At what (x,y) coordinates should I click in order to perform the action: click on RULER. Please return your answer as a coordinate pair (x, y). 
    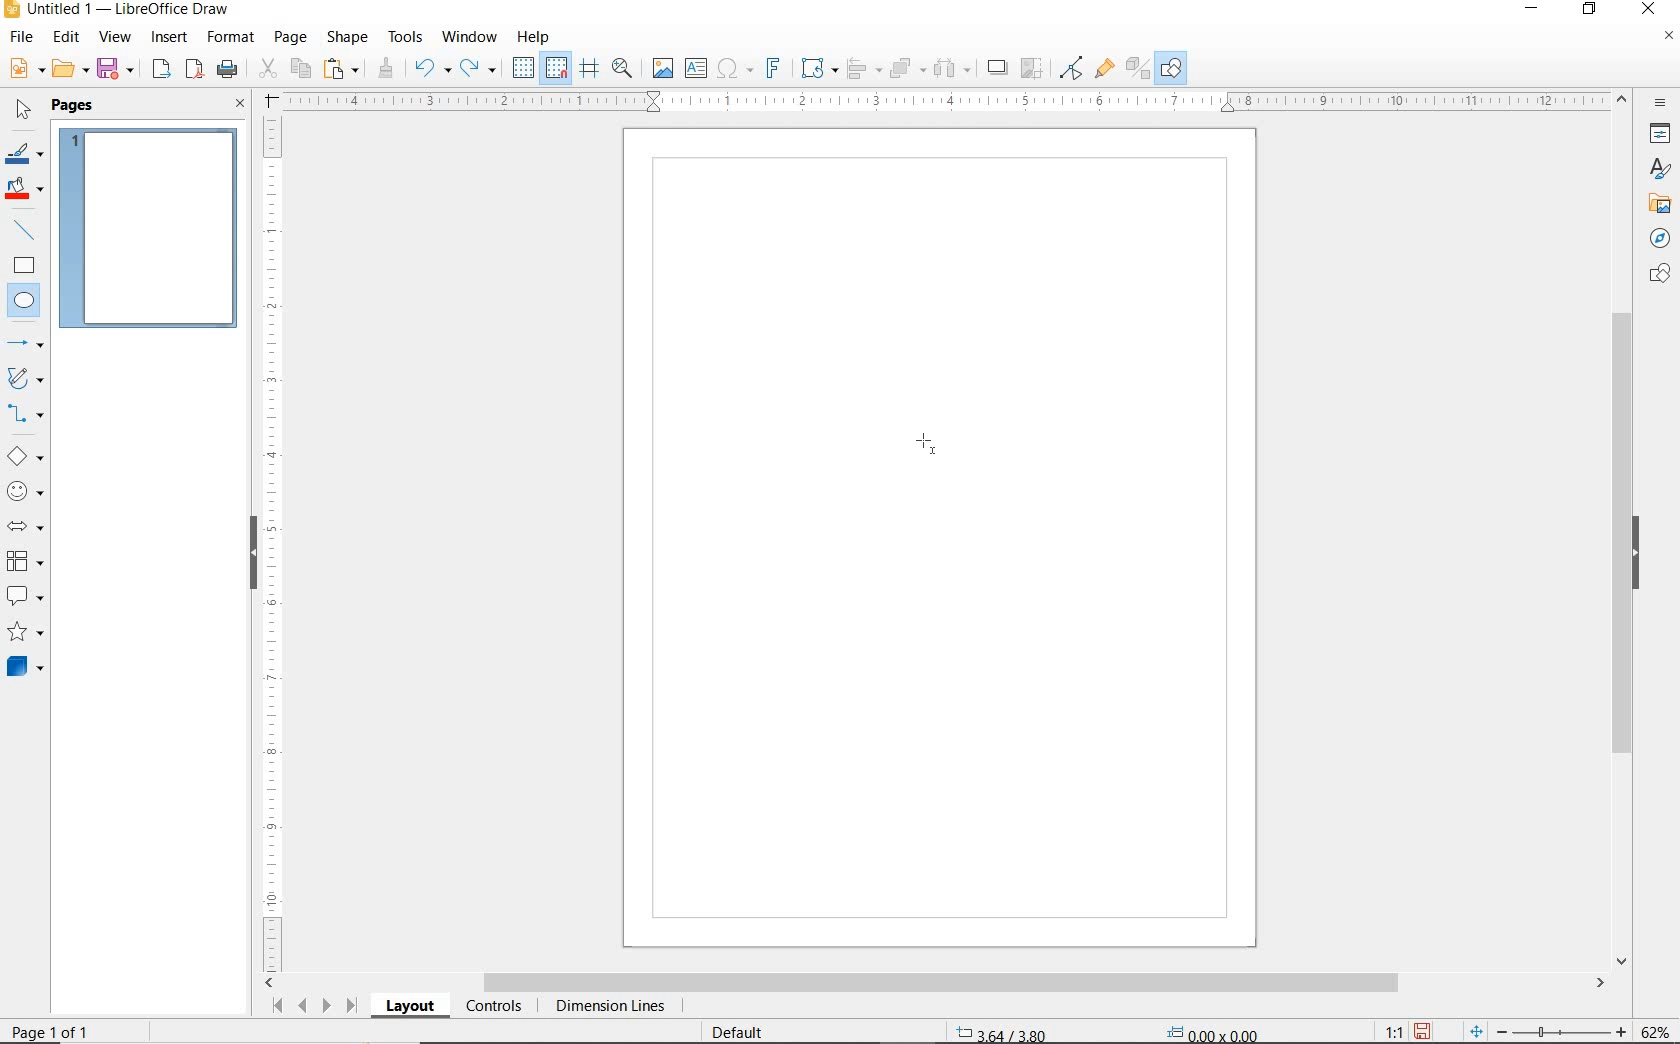
    Looking at the image, I should click on (274, 541).